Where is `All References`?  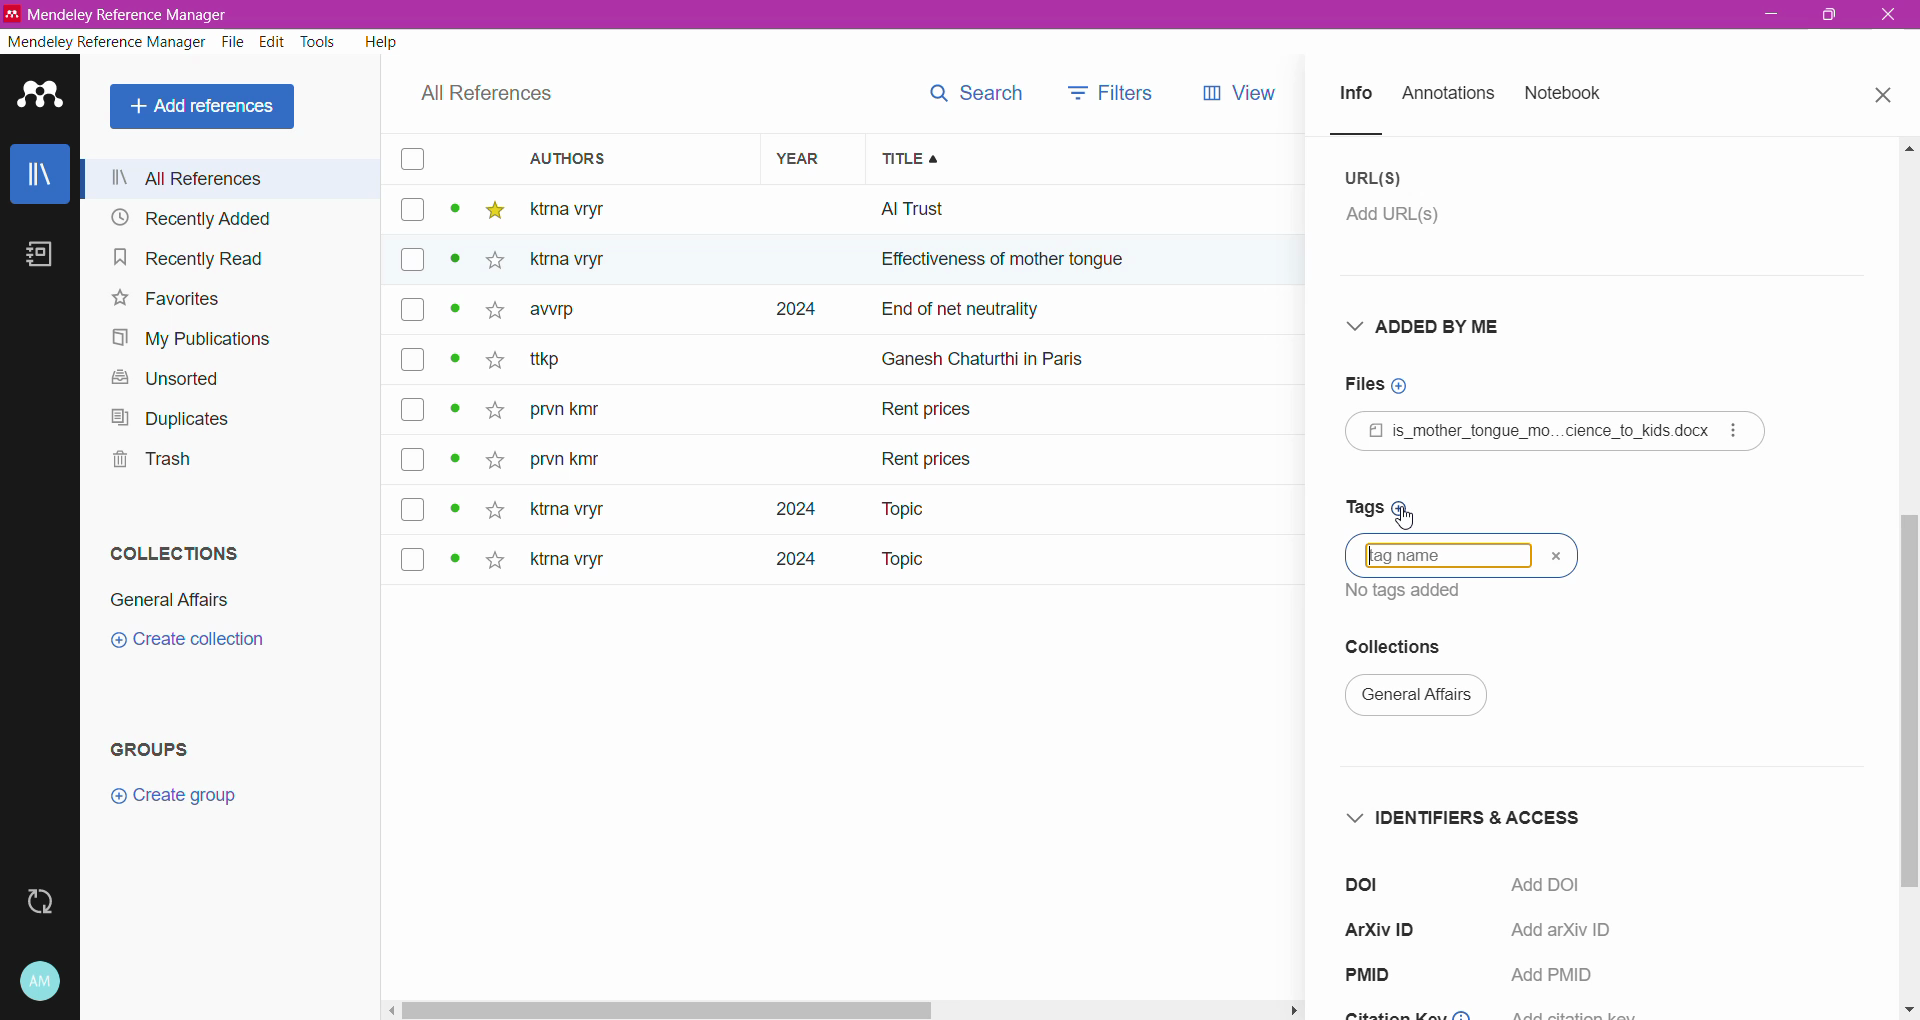
All References is located at coordinates (206, 107).